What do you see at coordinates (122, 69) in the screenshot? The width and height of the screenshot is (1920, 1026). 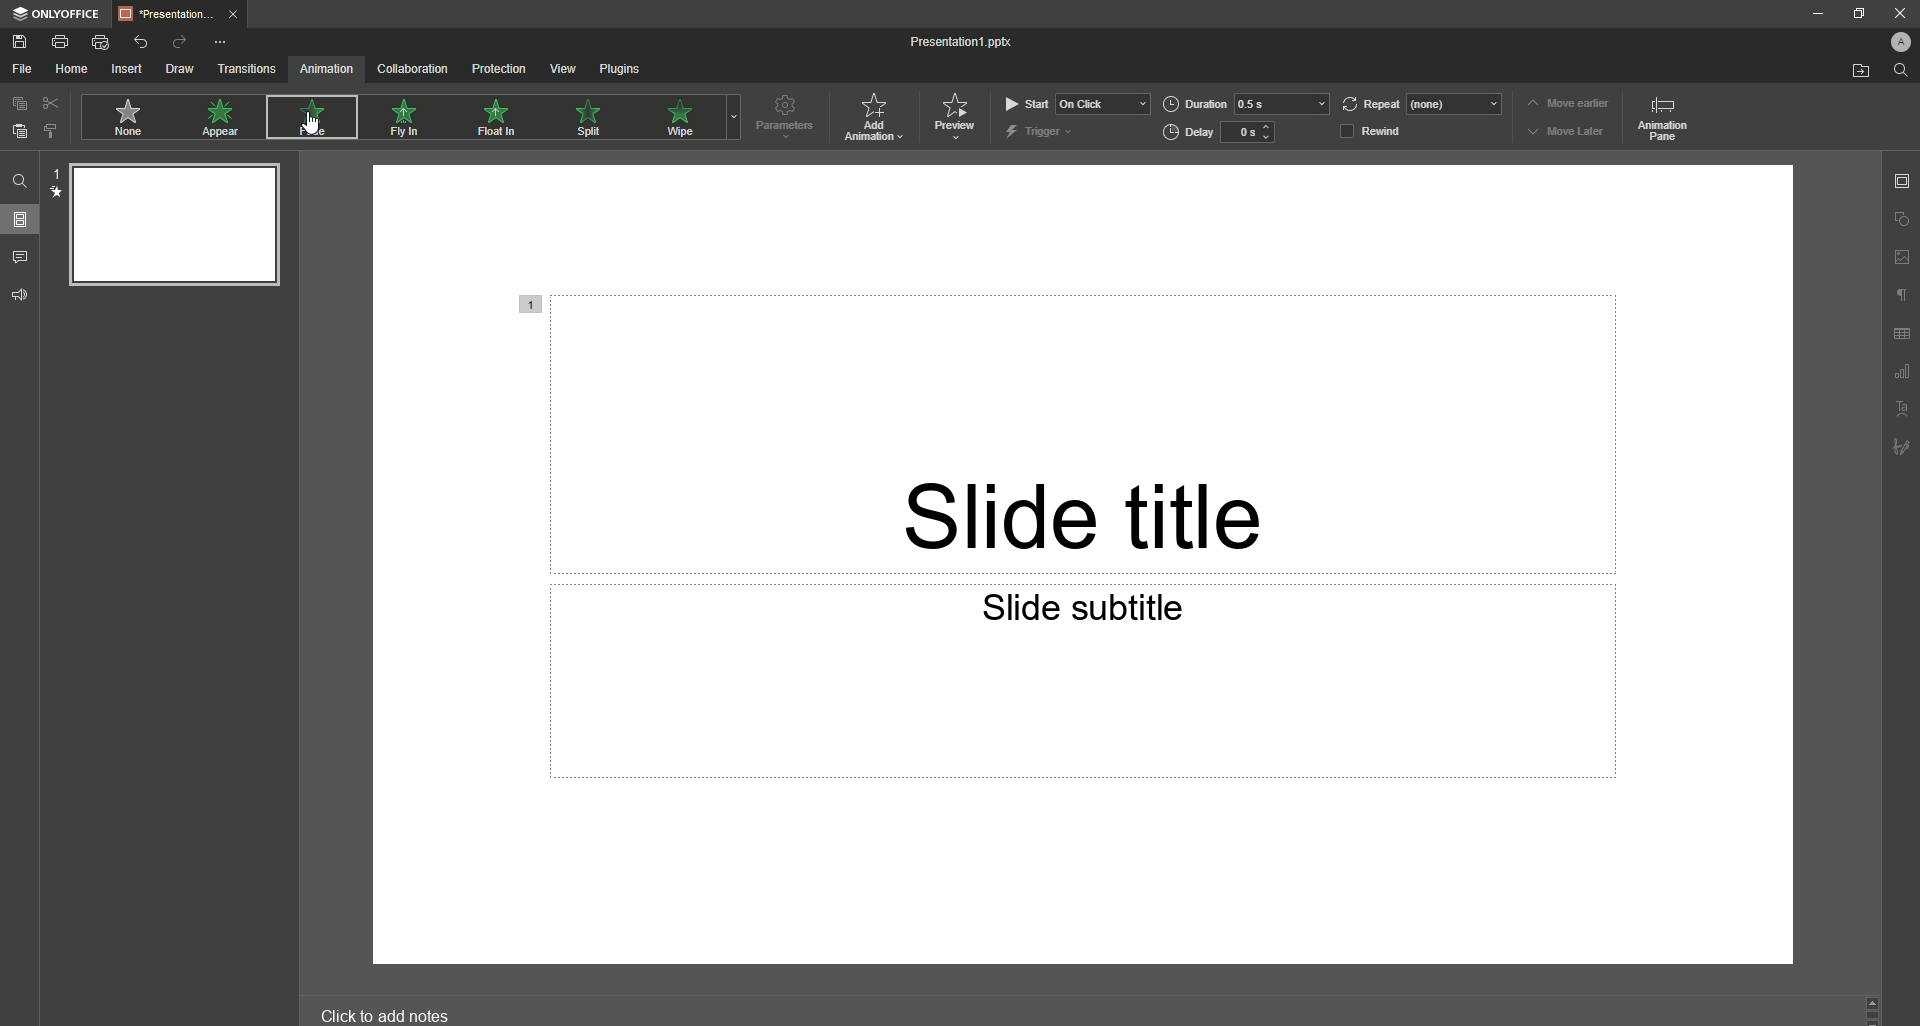 I see `Insert` at bounding box center [122, 69].